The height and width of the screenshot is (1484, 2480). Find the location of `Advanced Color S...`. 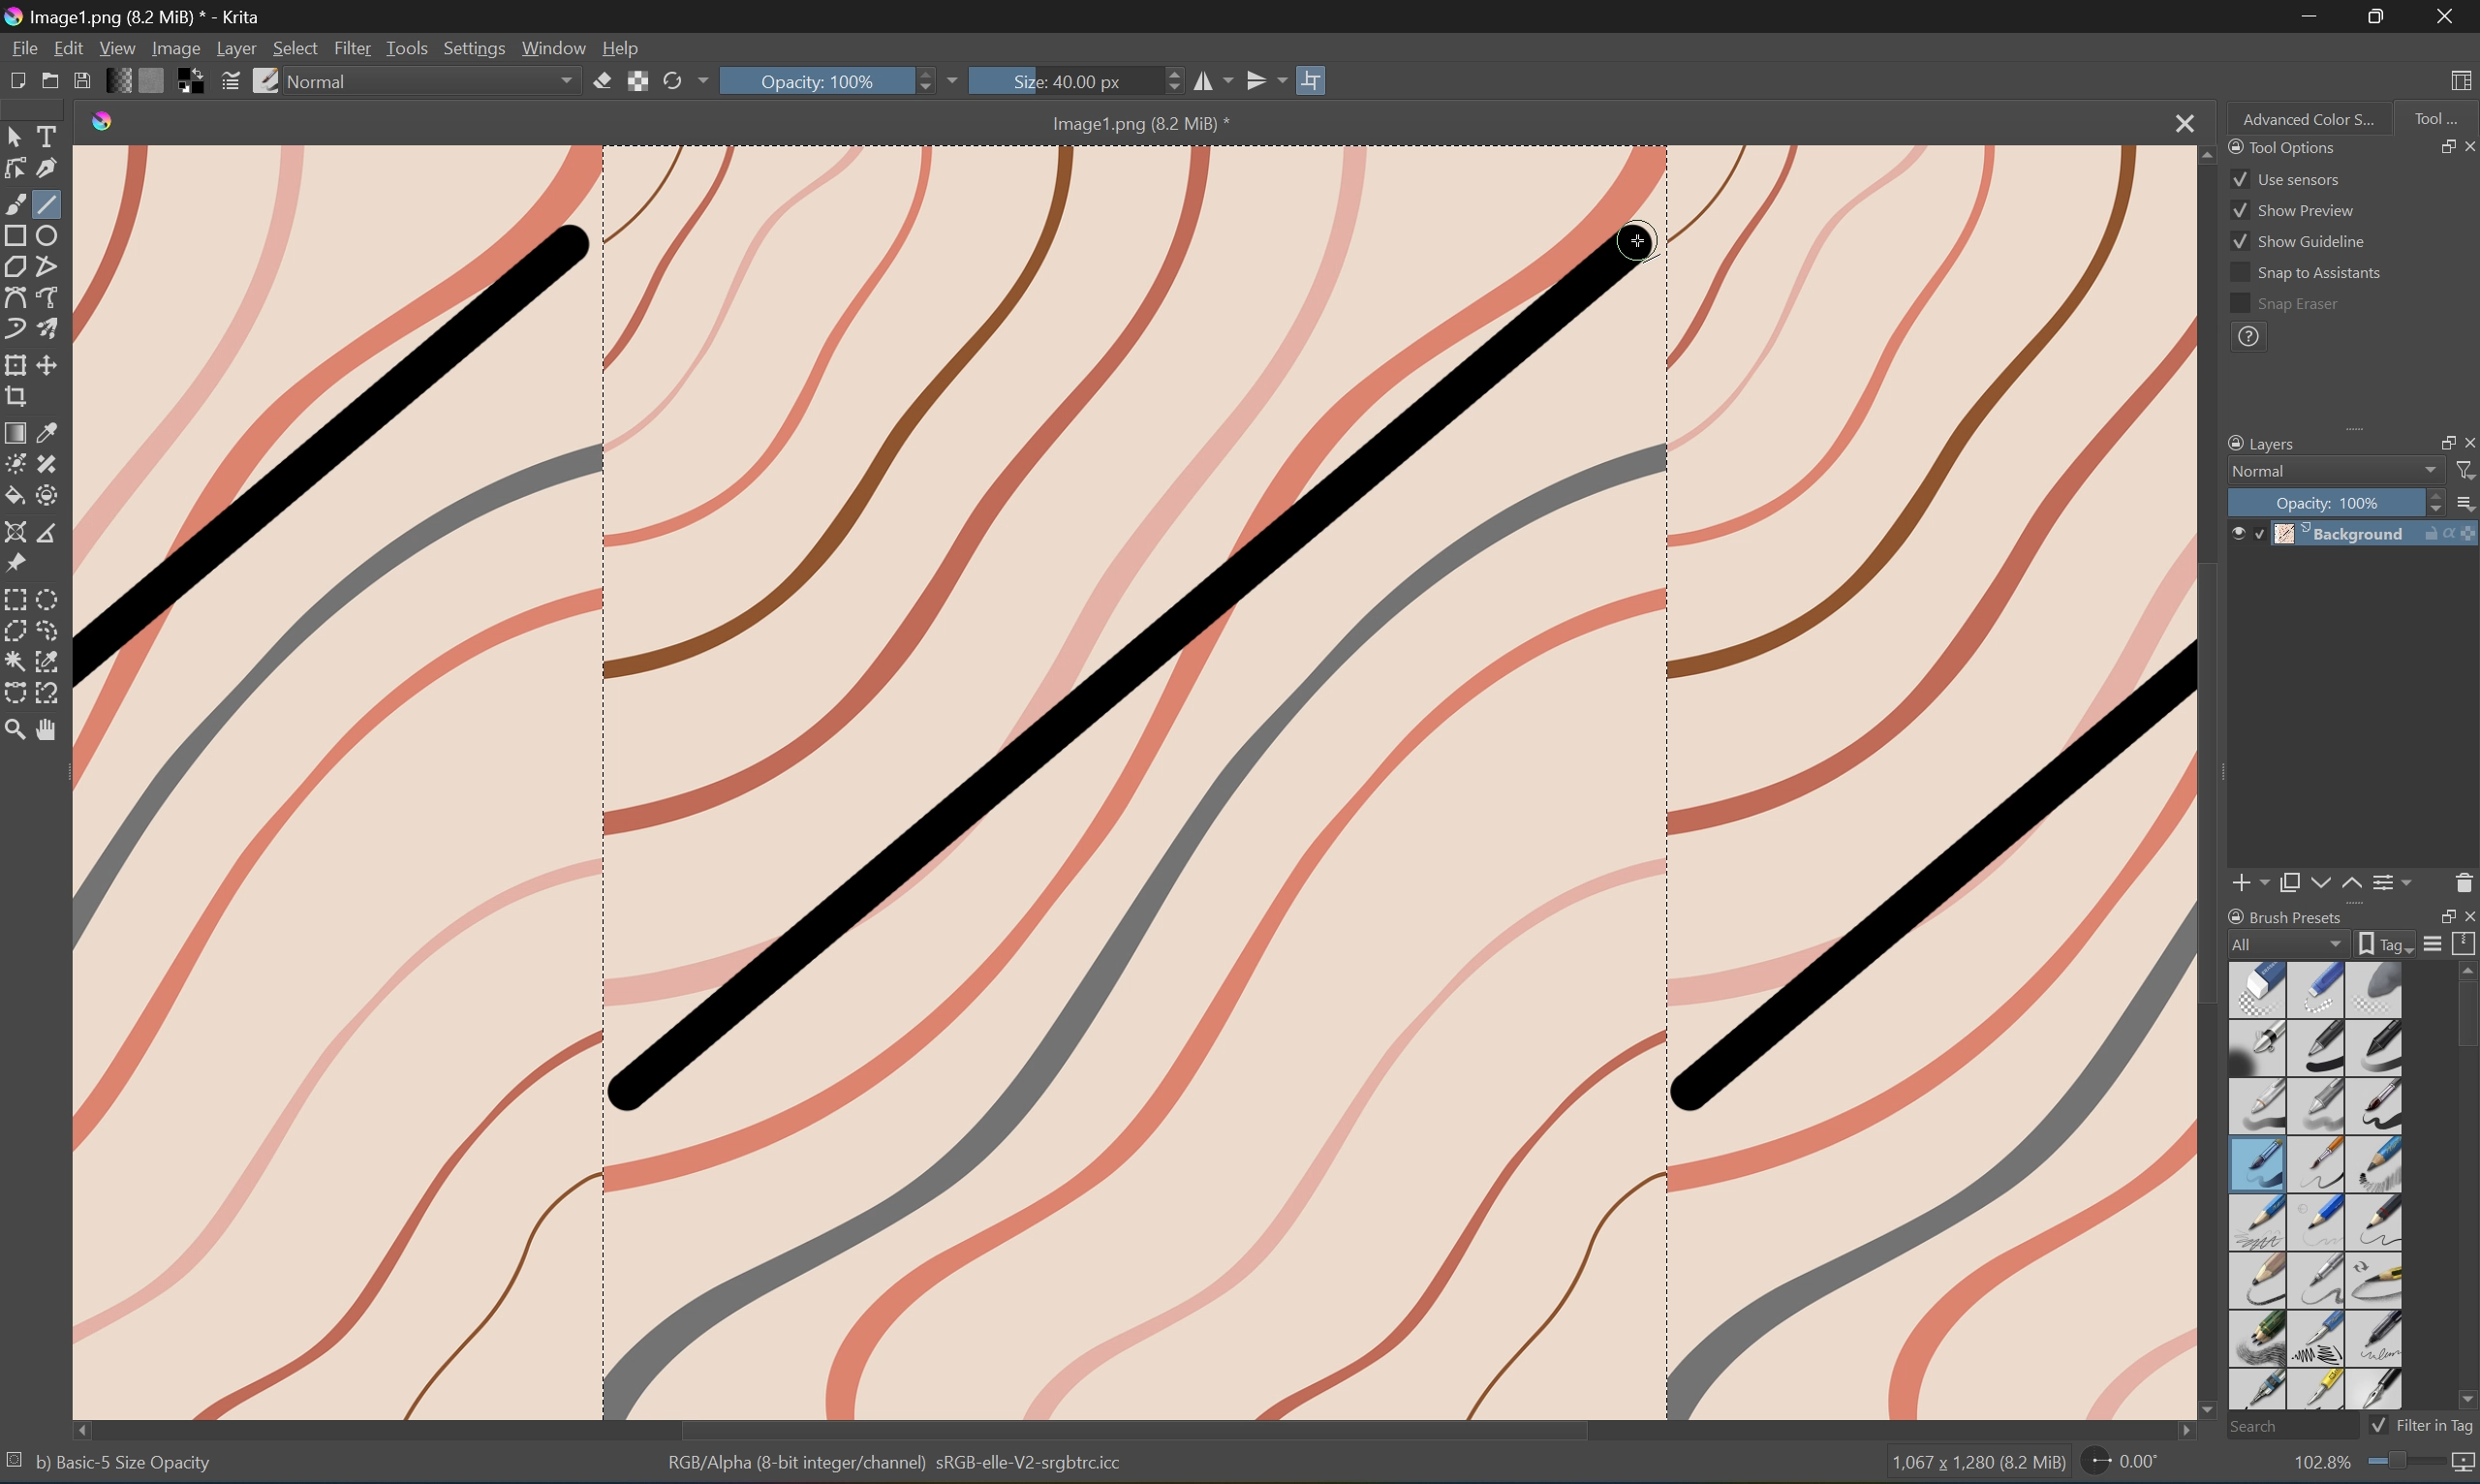

Advanced Color S... is located at coordinates (2311, 120).